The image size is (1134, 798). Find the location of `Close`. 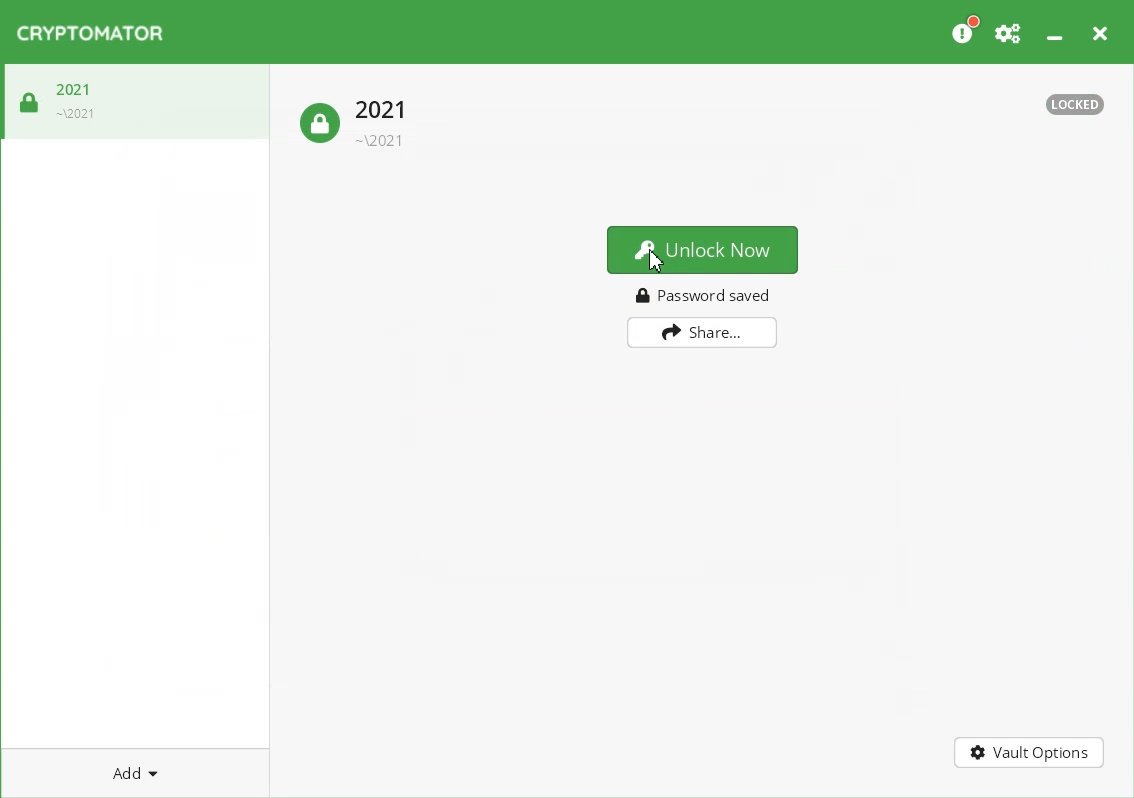

Close is located at coordinates (1099, 30).